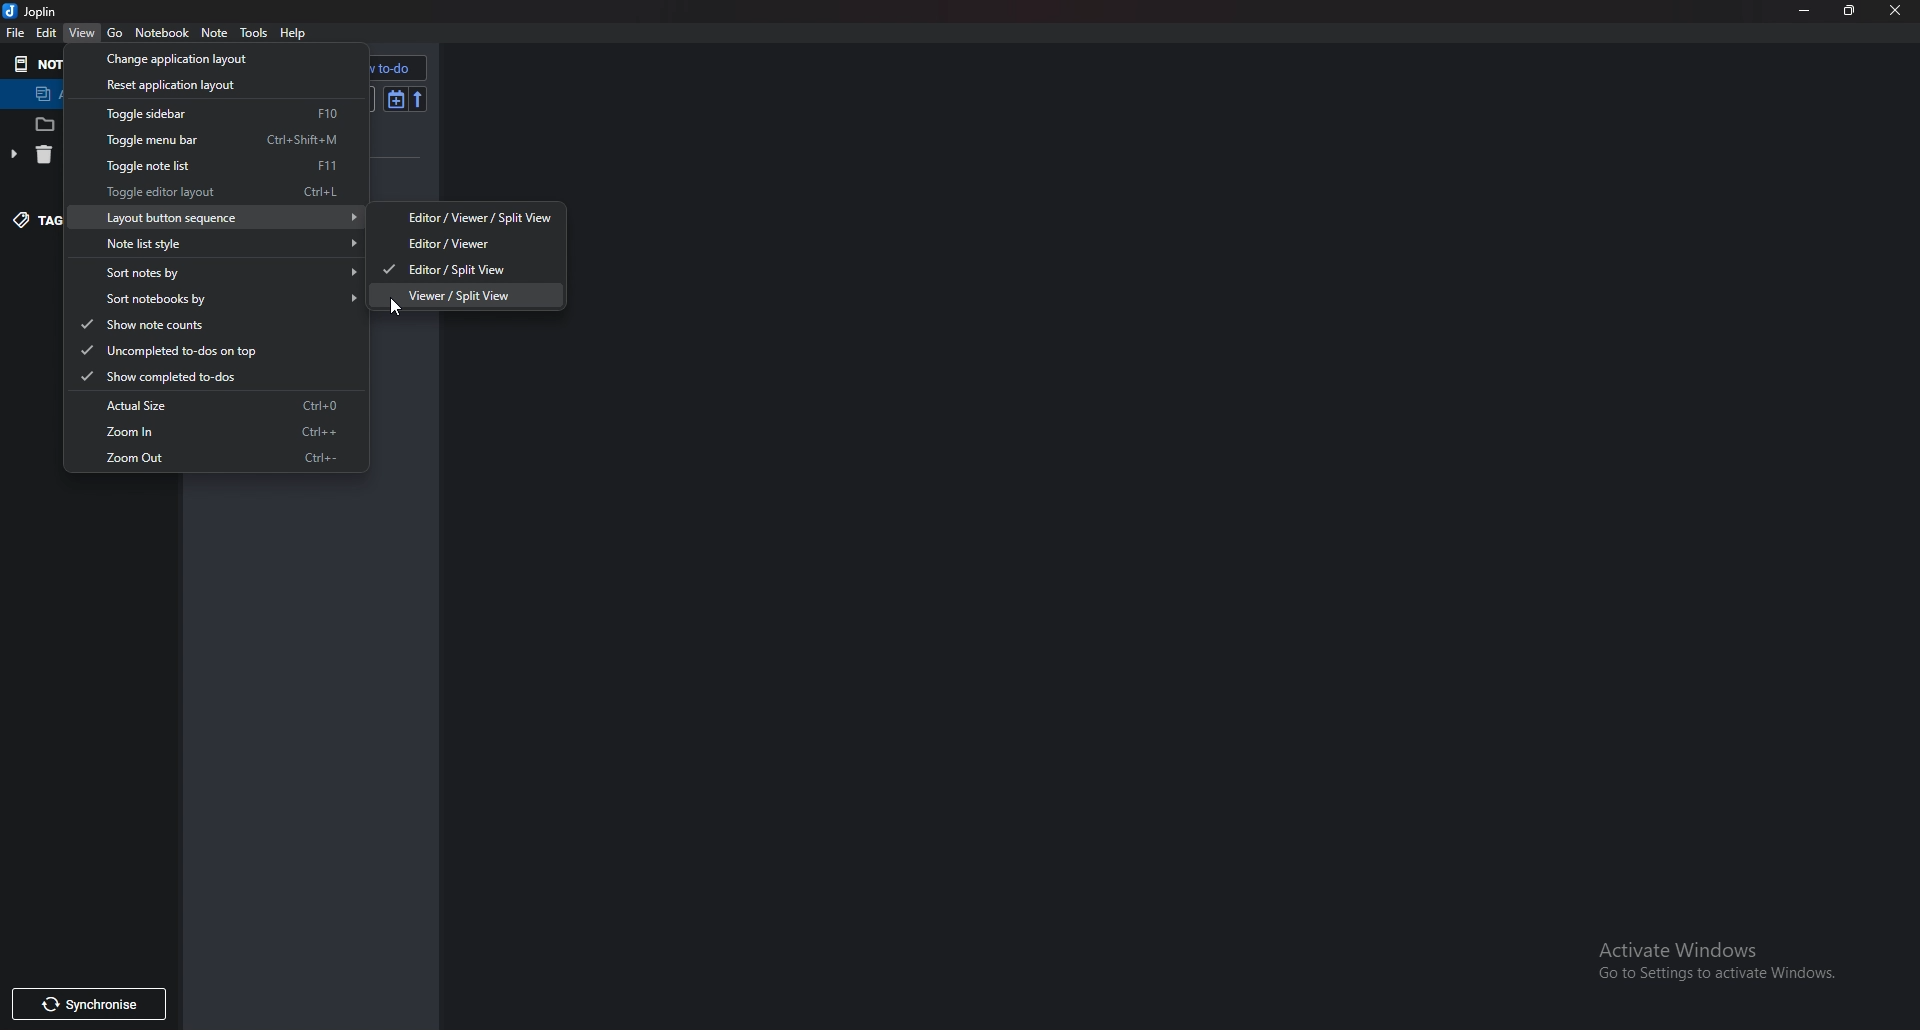 The width and height of the screenshot is (1920, 1030). What do you see at coordinates (34, 11) in the screenshot?
I see `joplin` at bounding box center [34, 11].